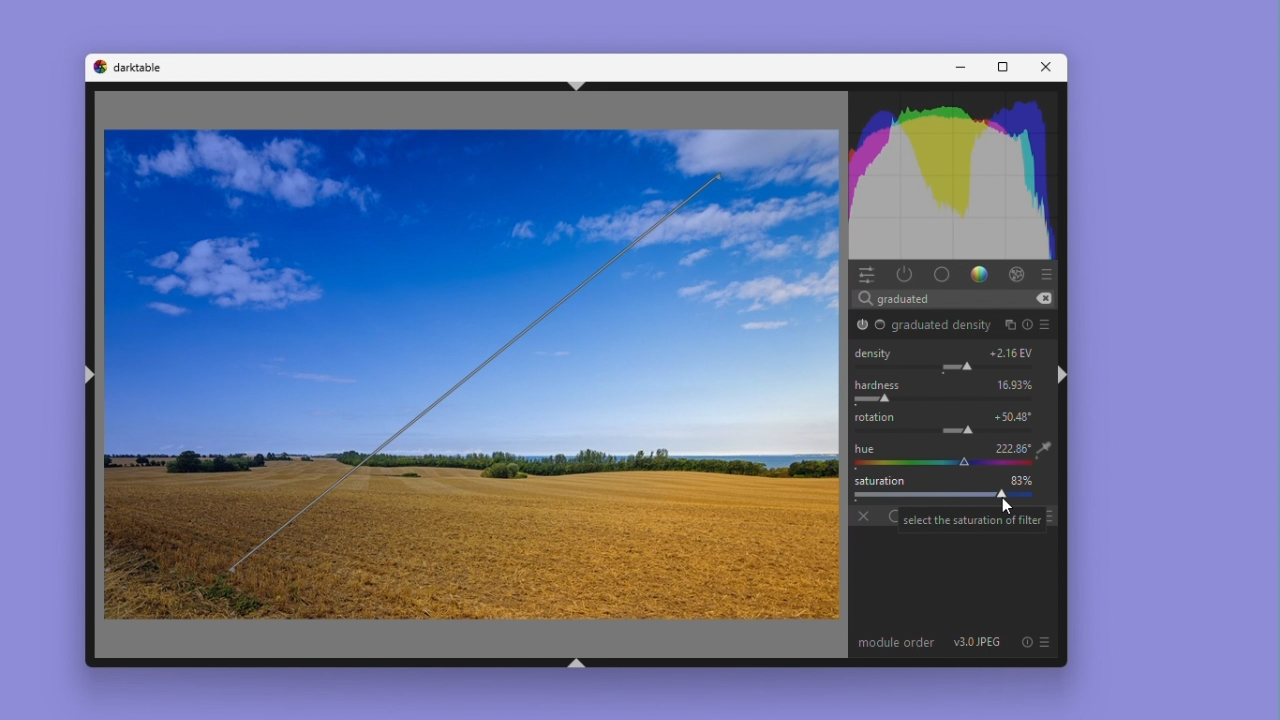 The height and width of the screenshot is (720, 1280). What do you see at coordinates (1048, 324) in the screenshot?
I see `preset` at bounding box center [1048, 324].